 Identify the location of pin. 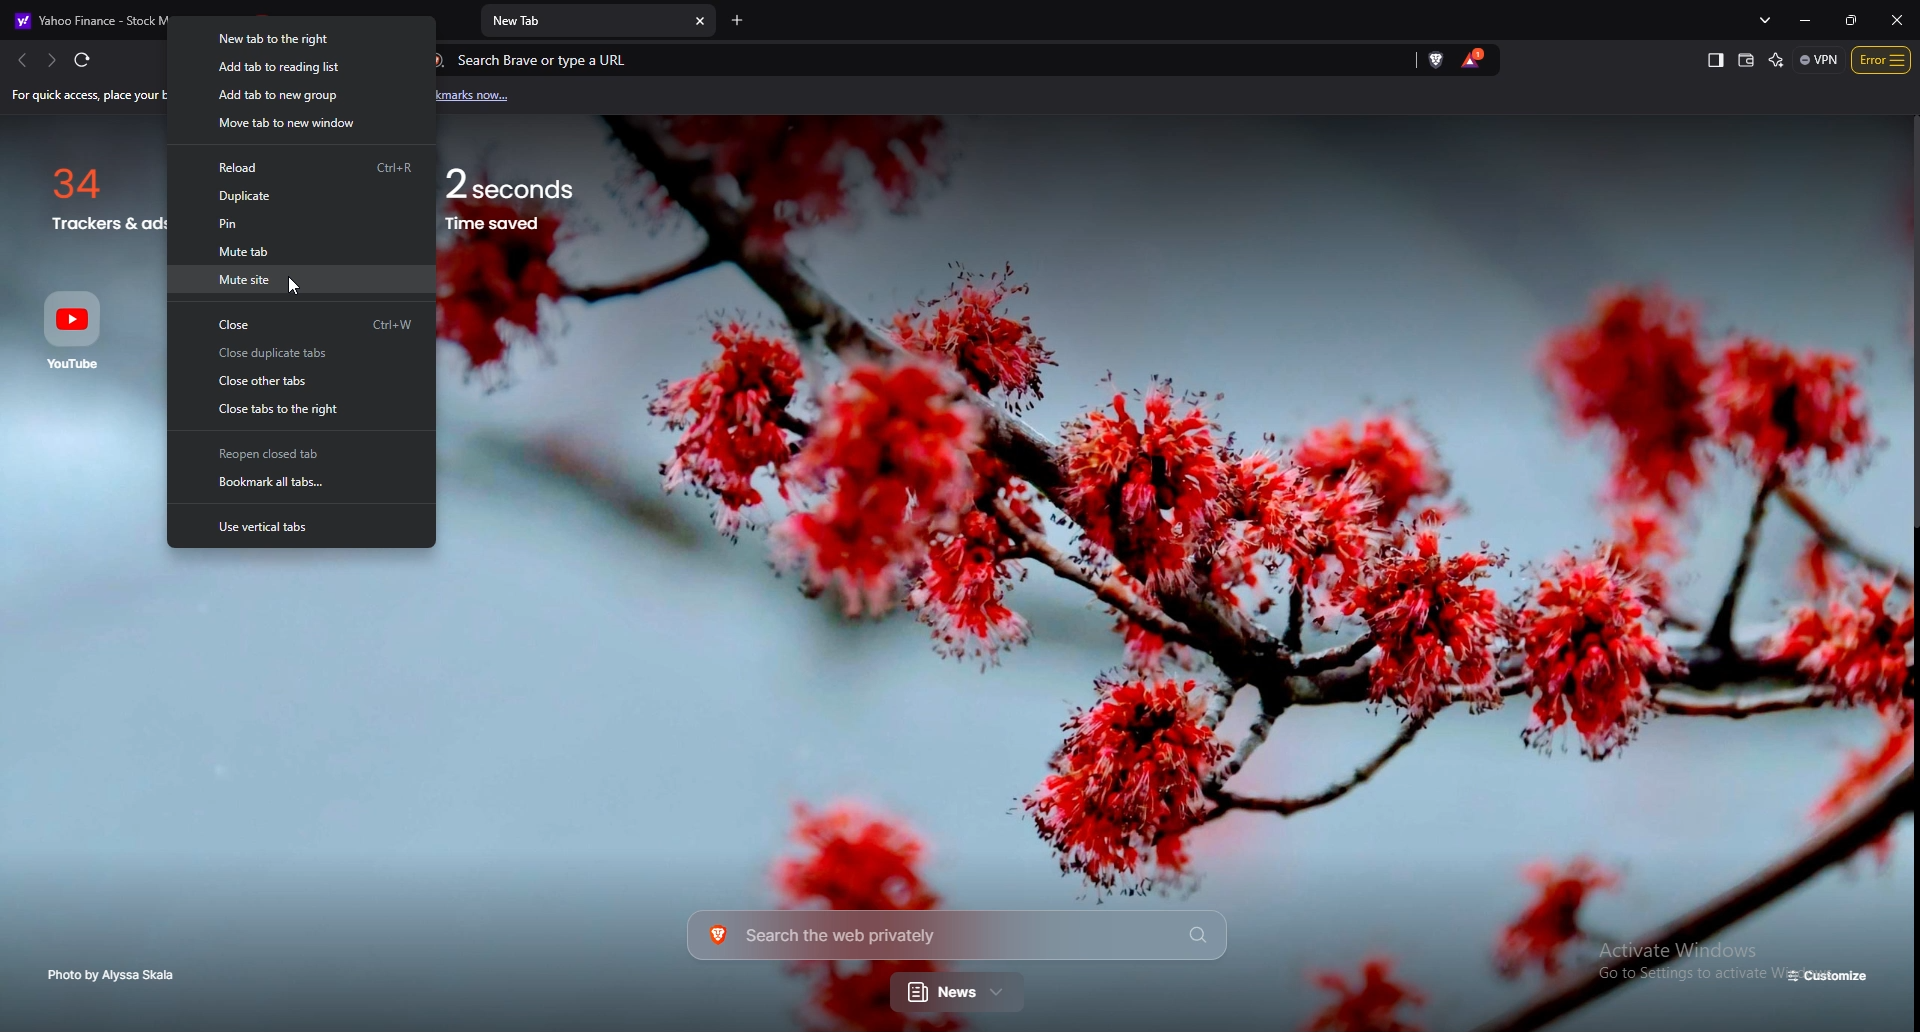
(300, 224).